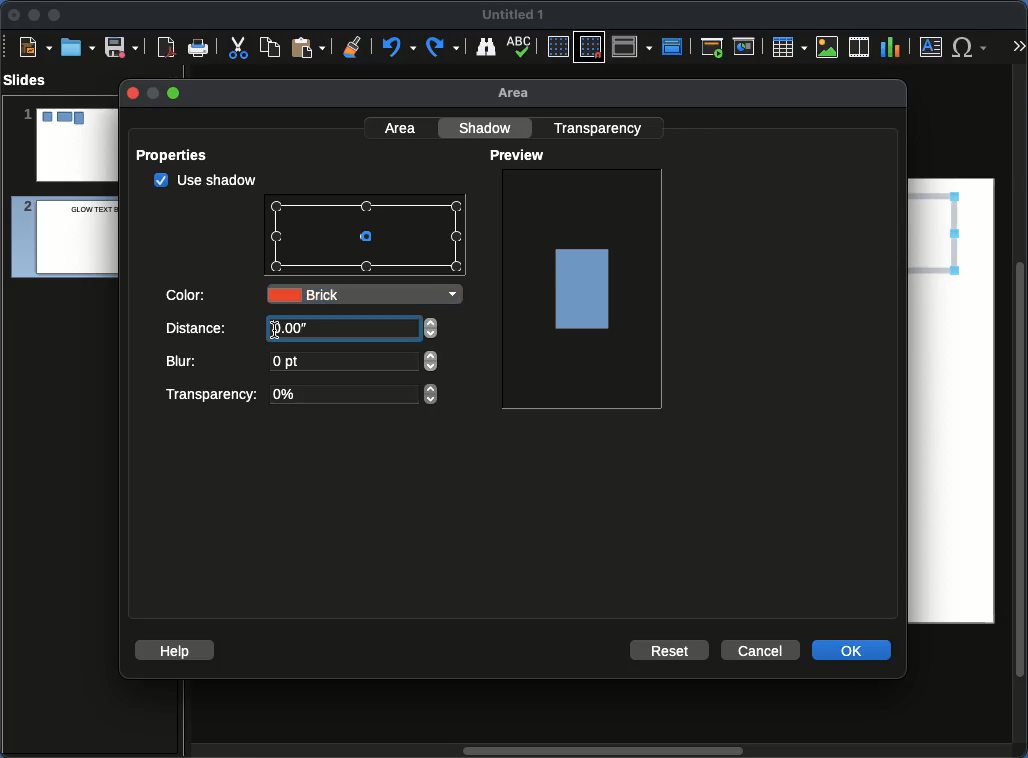  Describe the element at coordinates (397, 47) in the screenshot. I see `Undo` at that location.